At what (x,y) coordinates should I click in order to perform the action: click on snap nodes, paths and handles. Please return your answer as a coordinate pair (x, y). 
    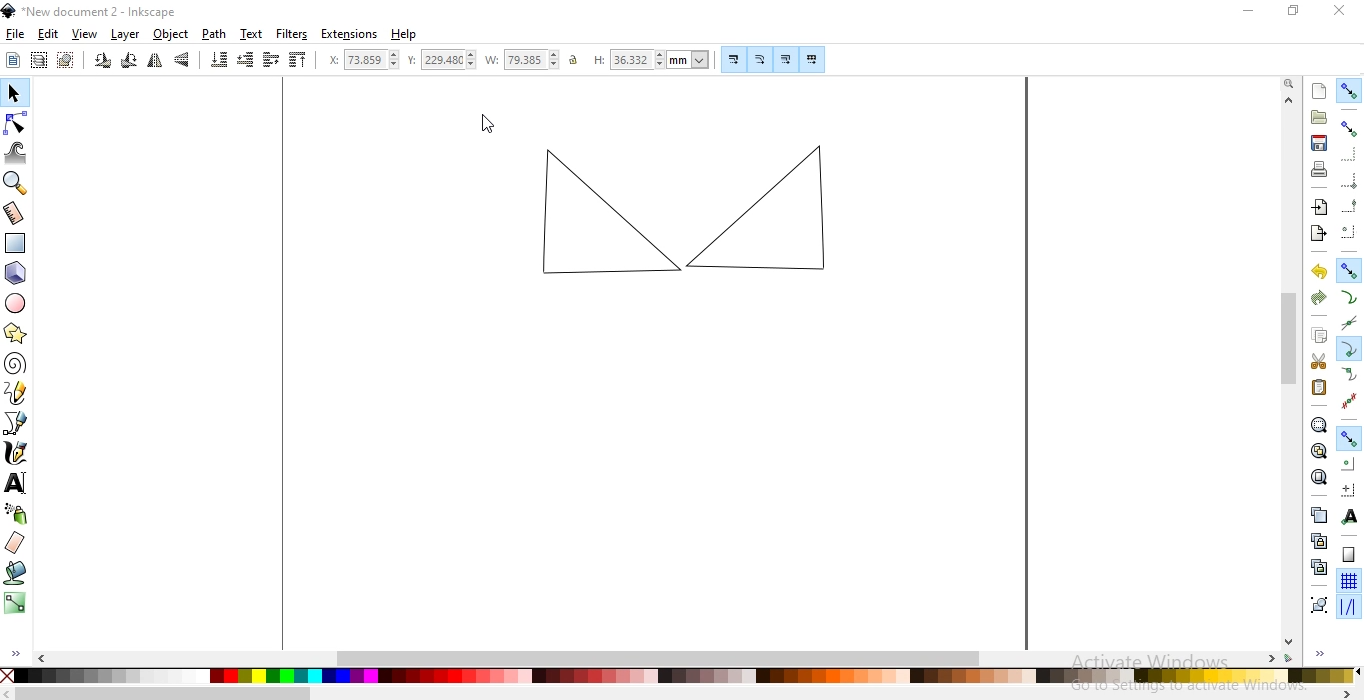
    Looking at the image, I should click on (1349, 271).